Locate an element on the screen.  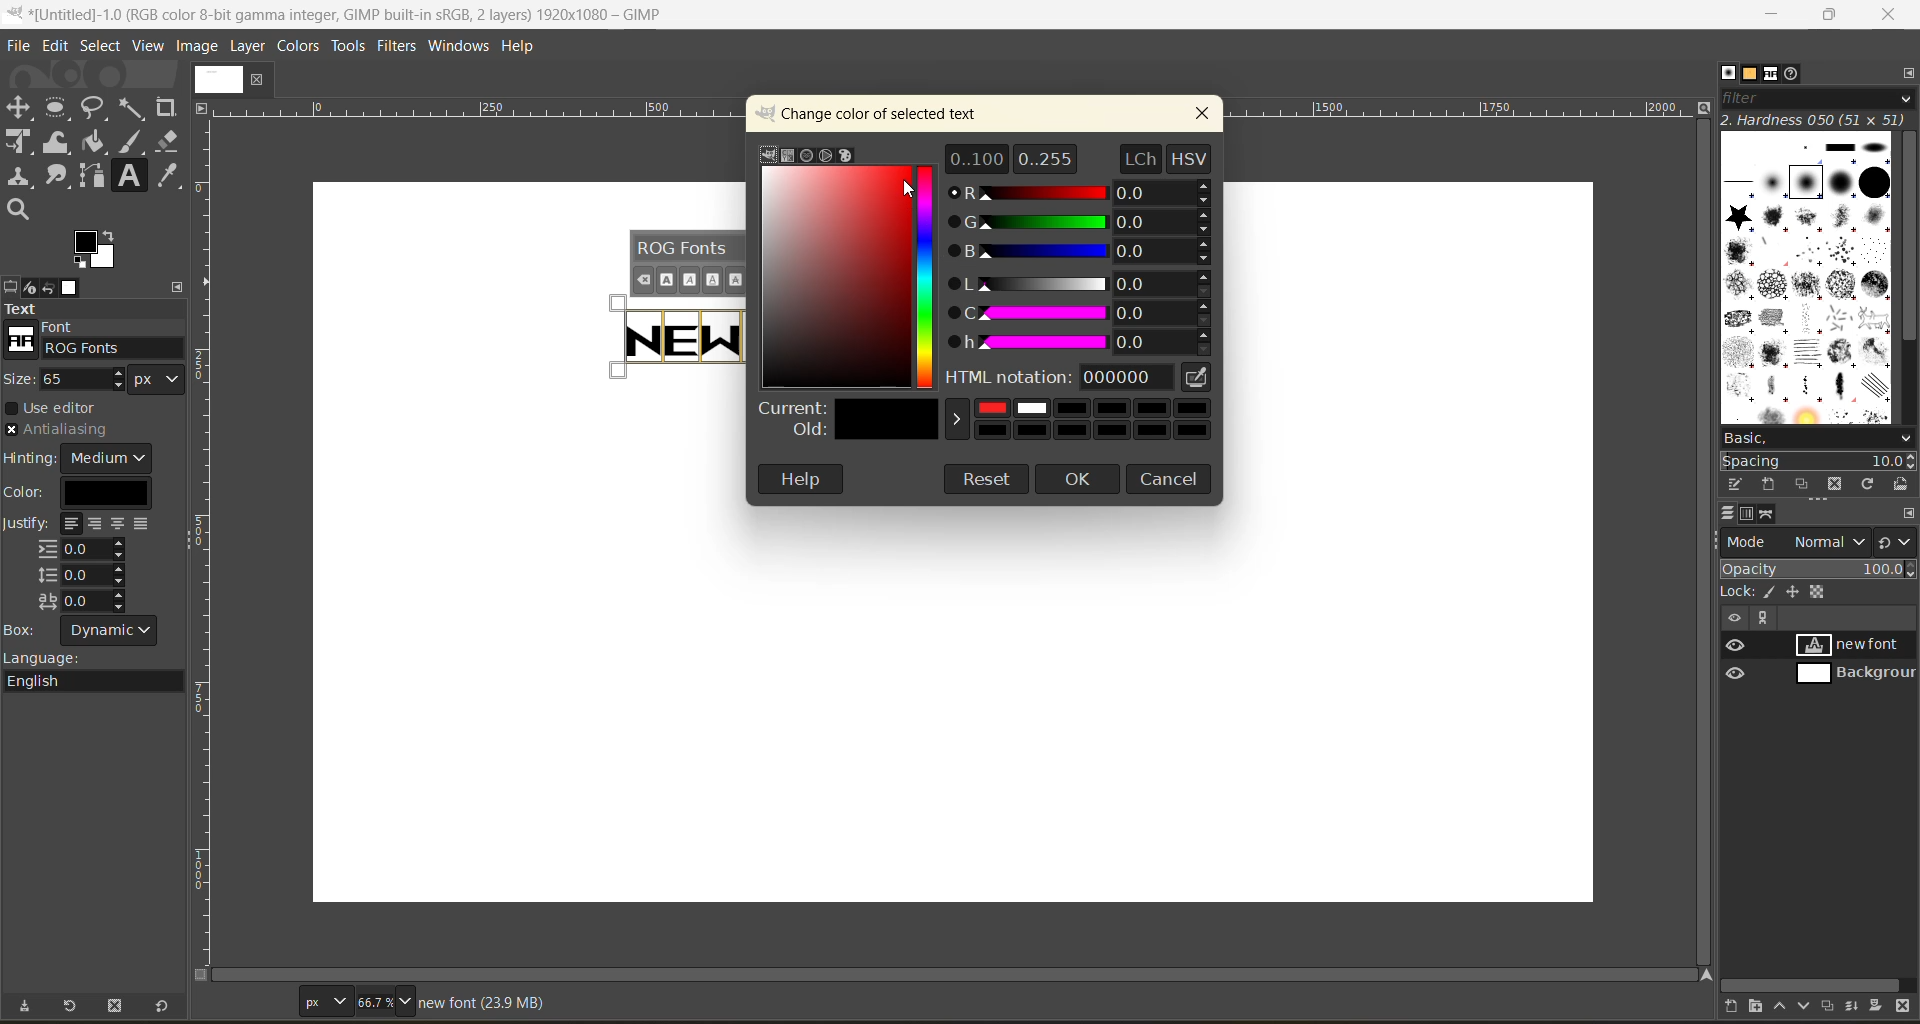
horizontal scroll bar is located at coordinates (964, 974).